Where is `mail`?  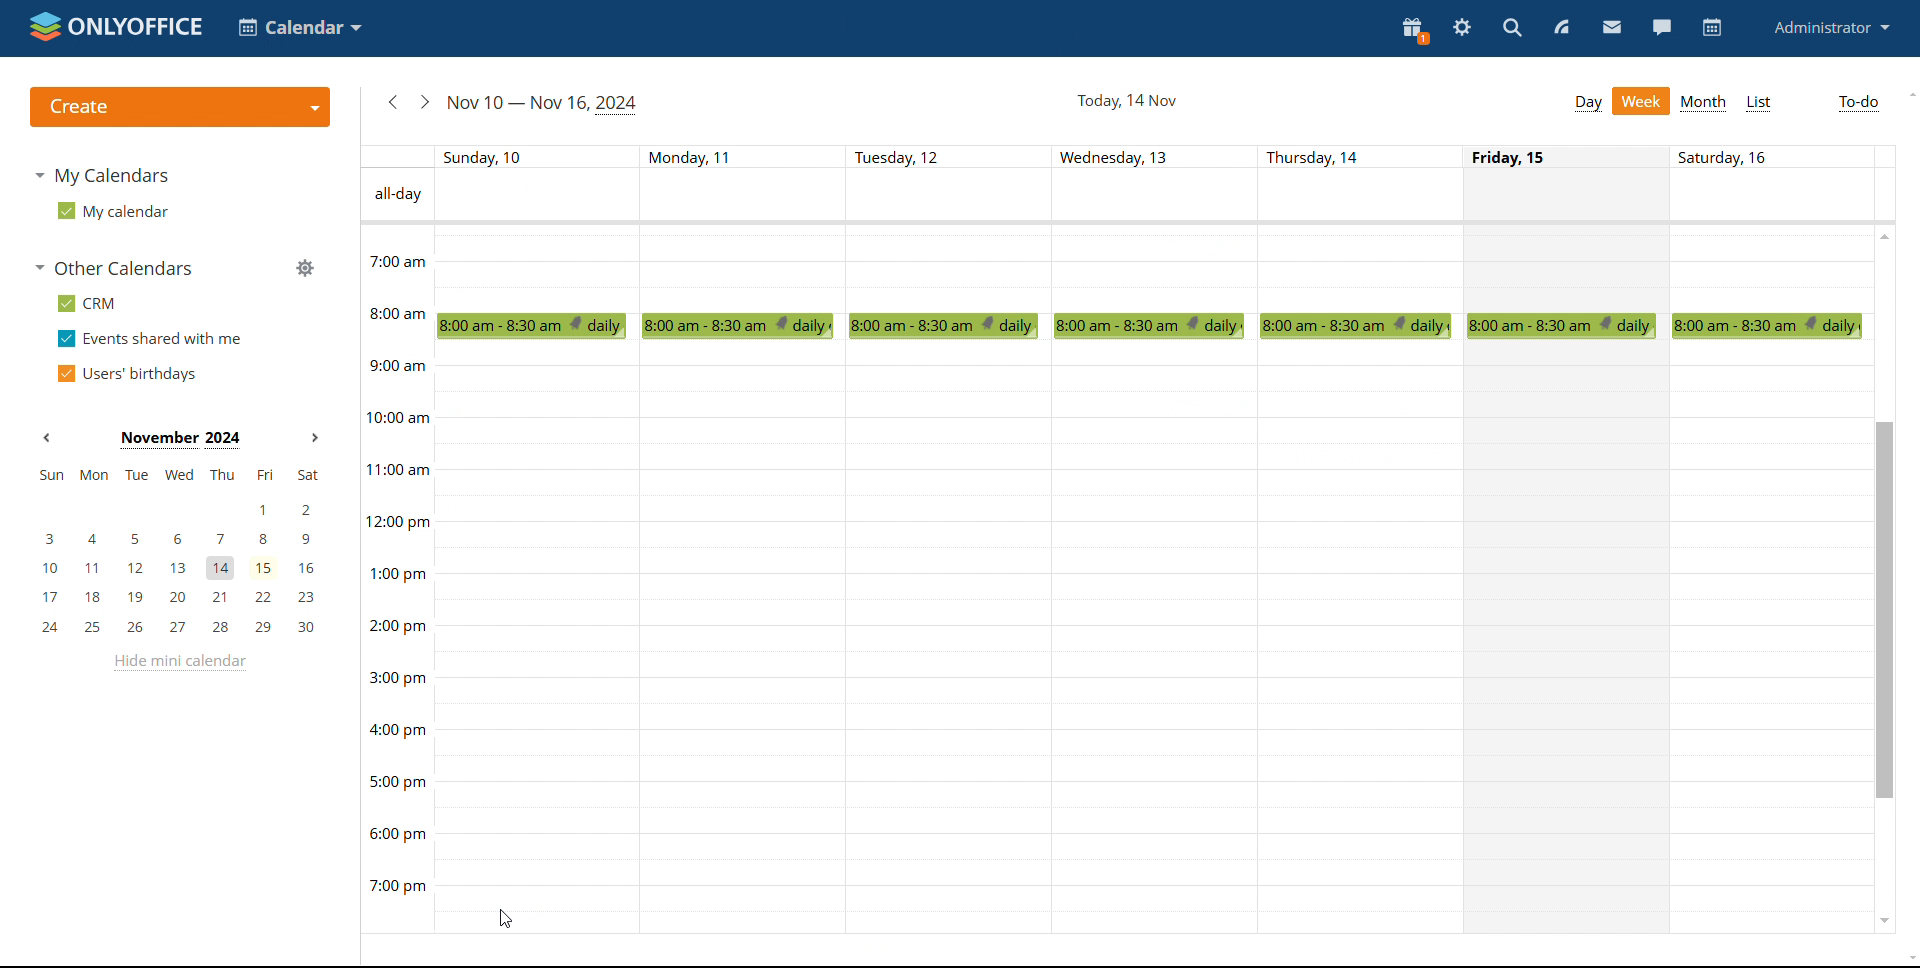
mail is located at coordinates (1613, 28).